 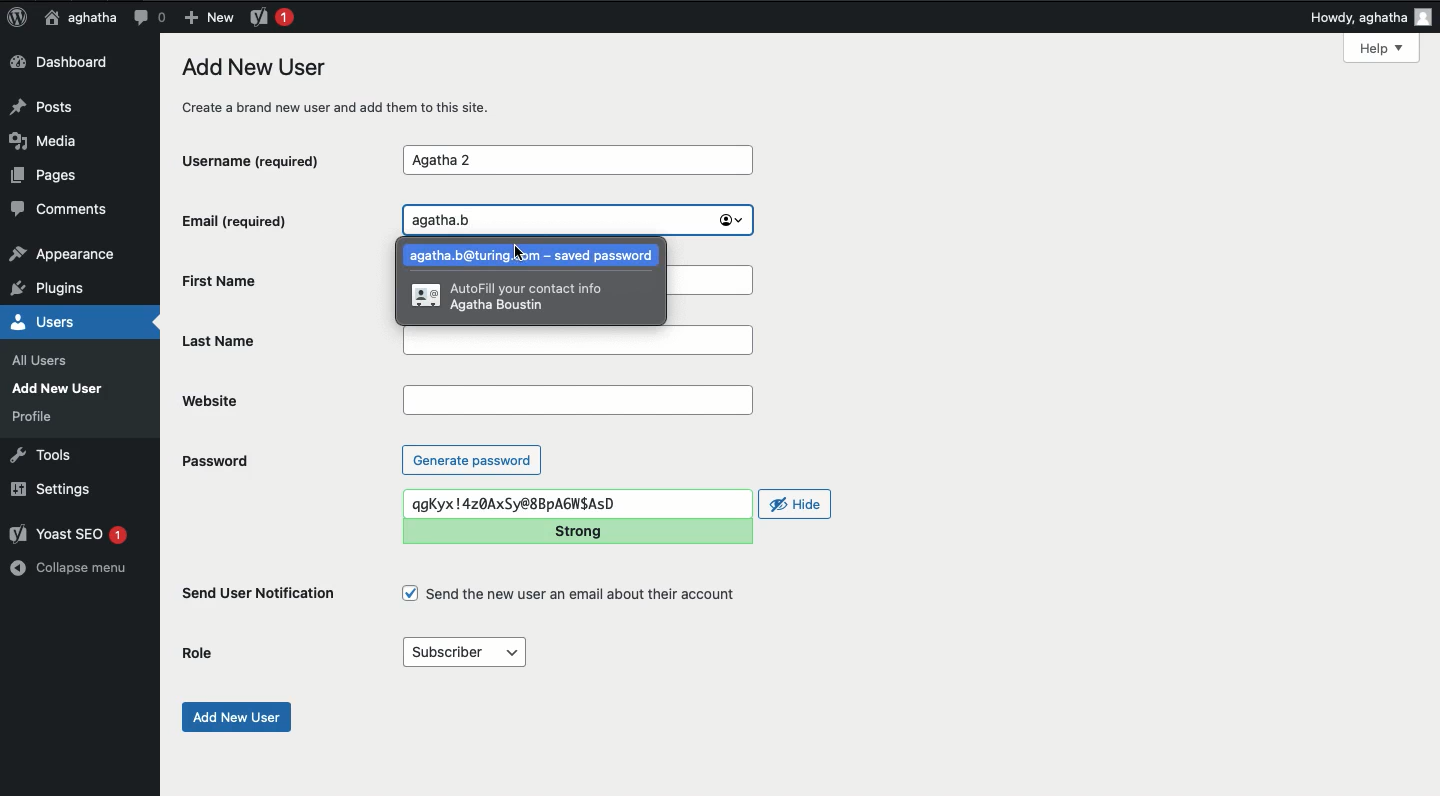 What do you see at coordinates (62, 388) in the screenshot?
I see `Add New User` at bounding box center [62, 388].